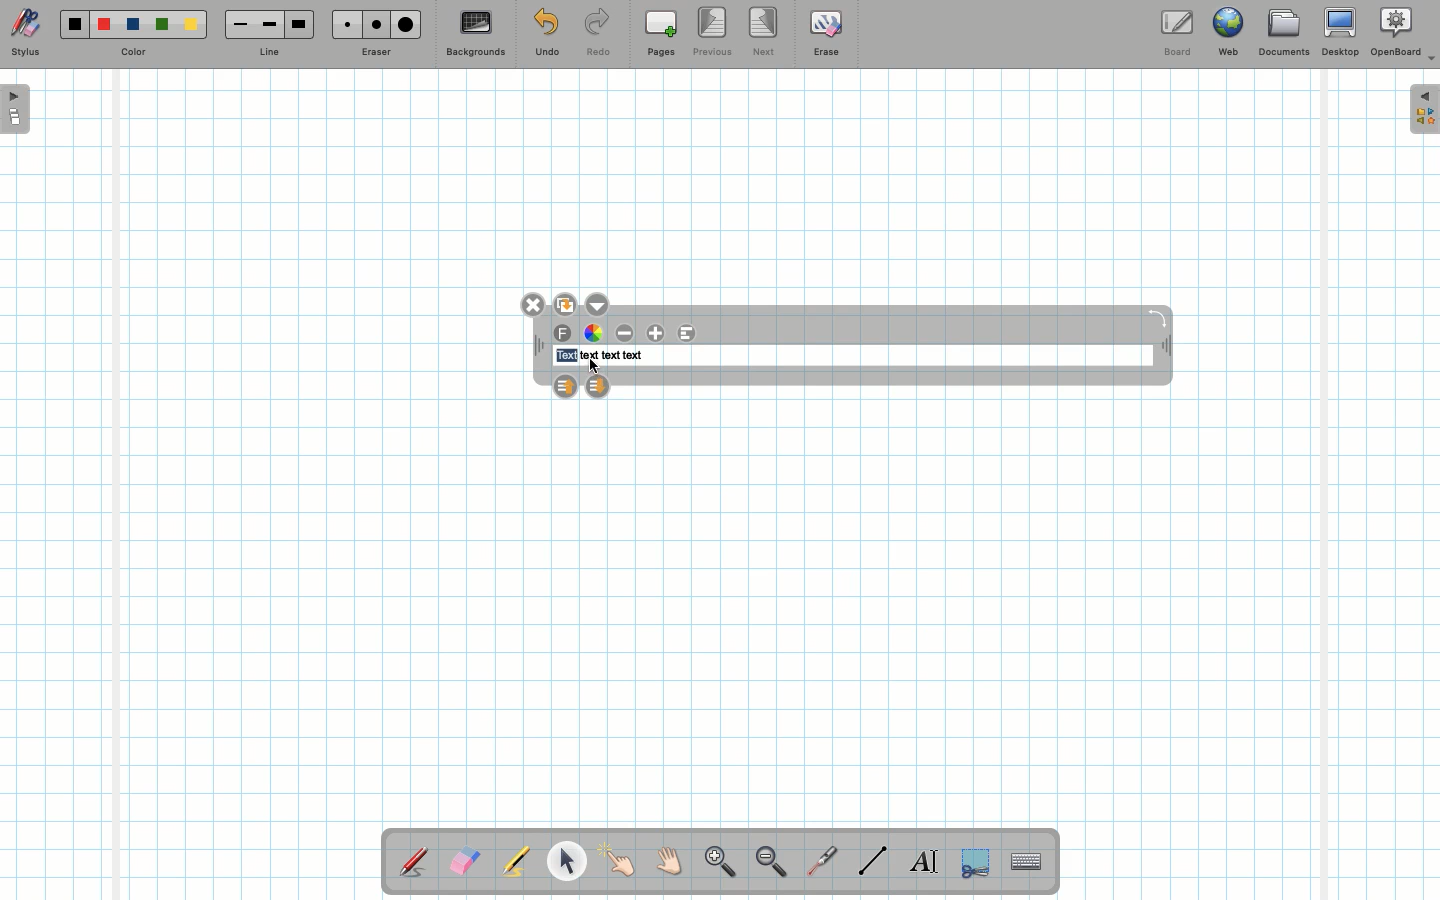  I want to click on Line, so click(873, 860).